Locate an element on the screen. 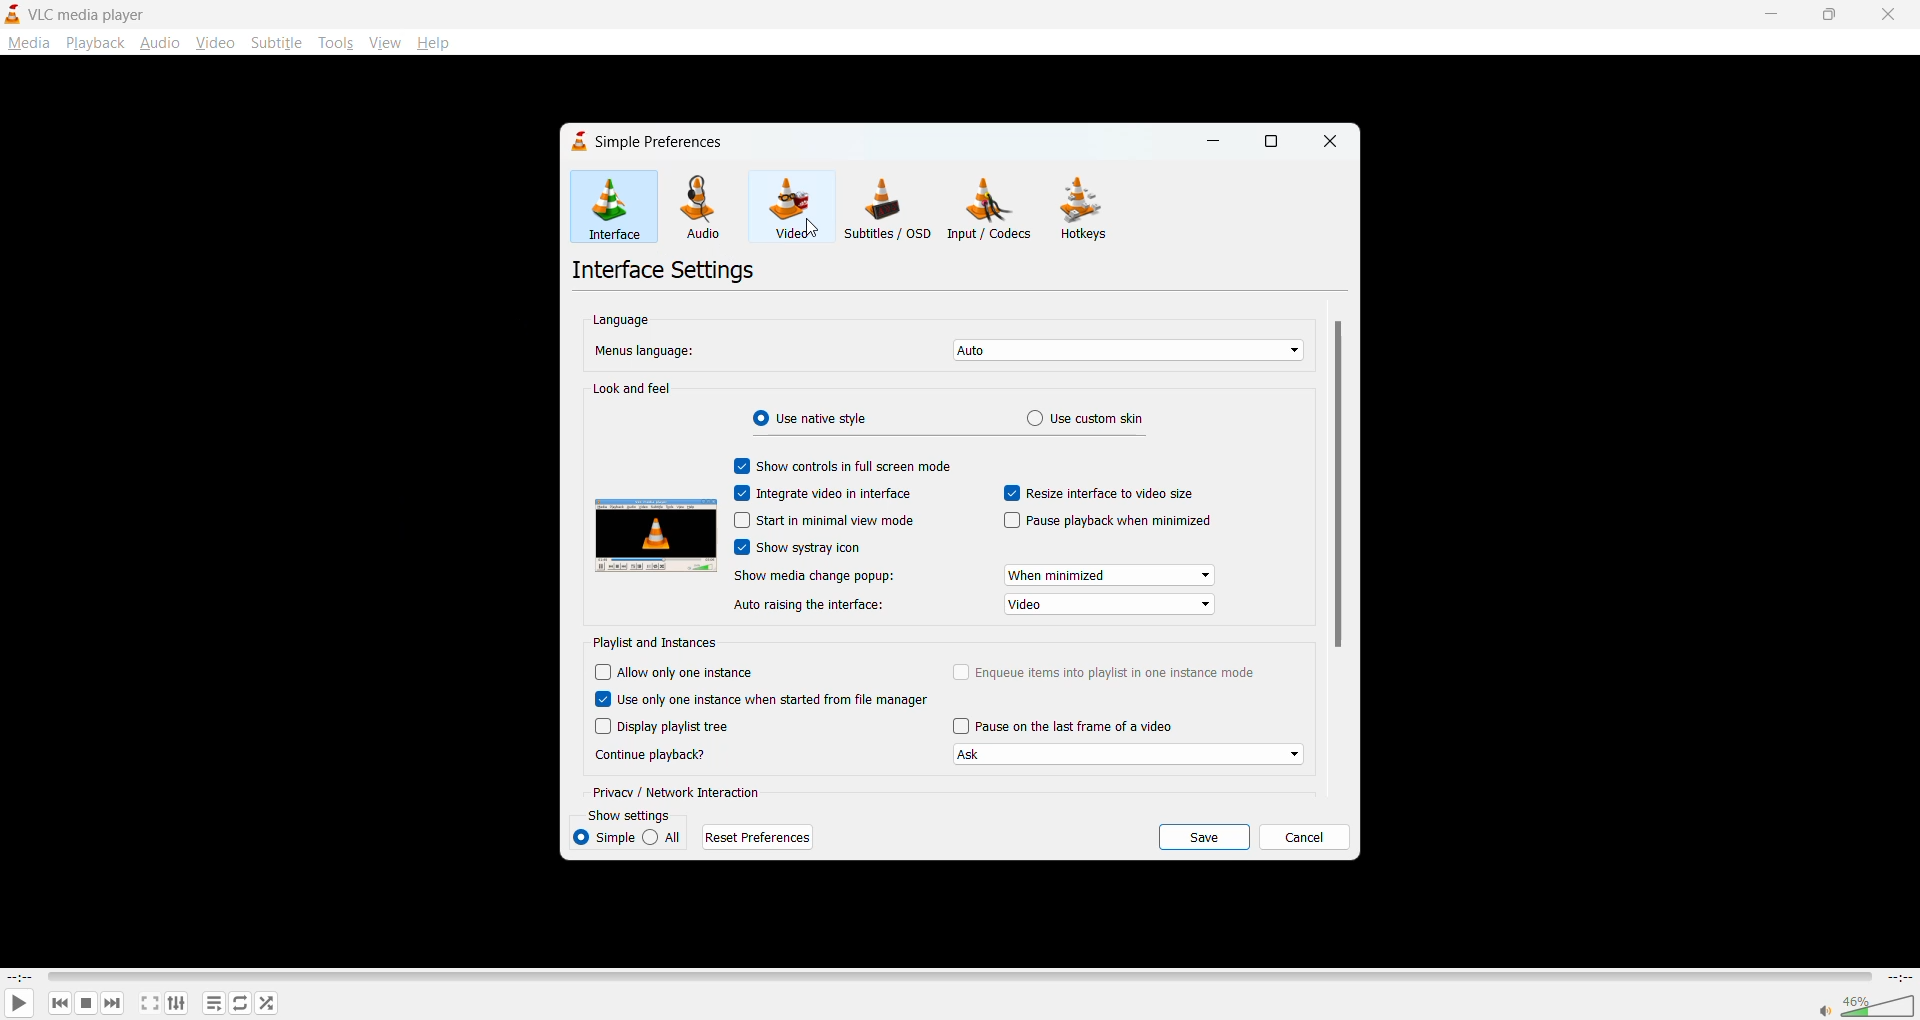  resize interface is located at coordinates (1096, 493).